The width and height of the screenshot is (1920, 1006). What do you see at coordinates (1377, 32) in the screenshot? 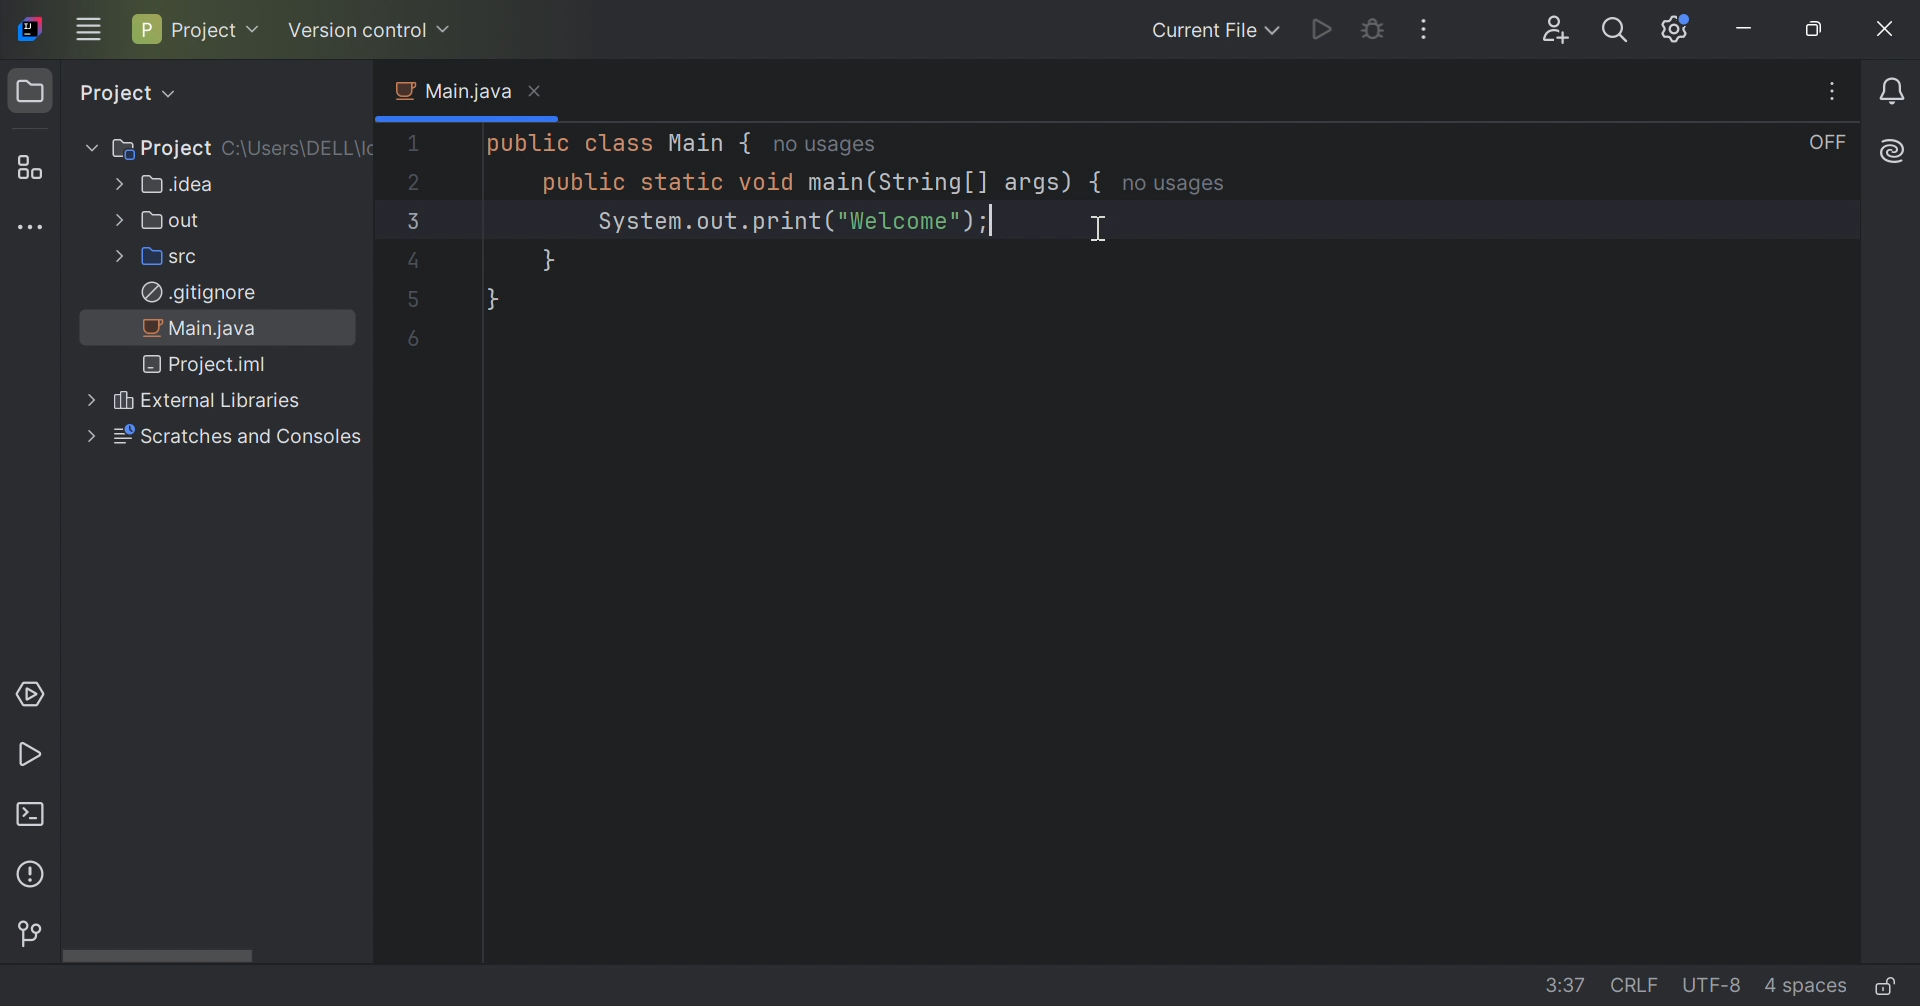
I see `Debug` at bounding box center [1377, 32].